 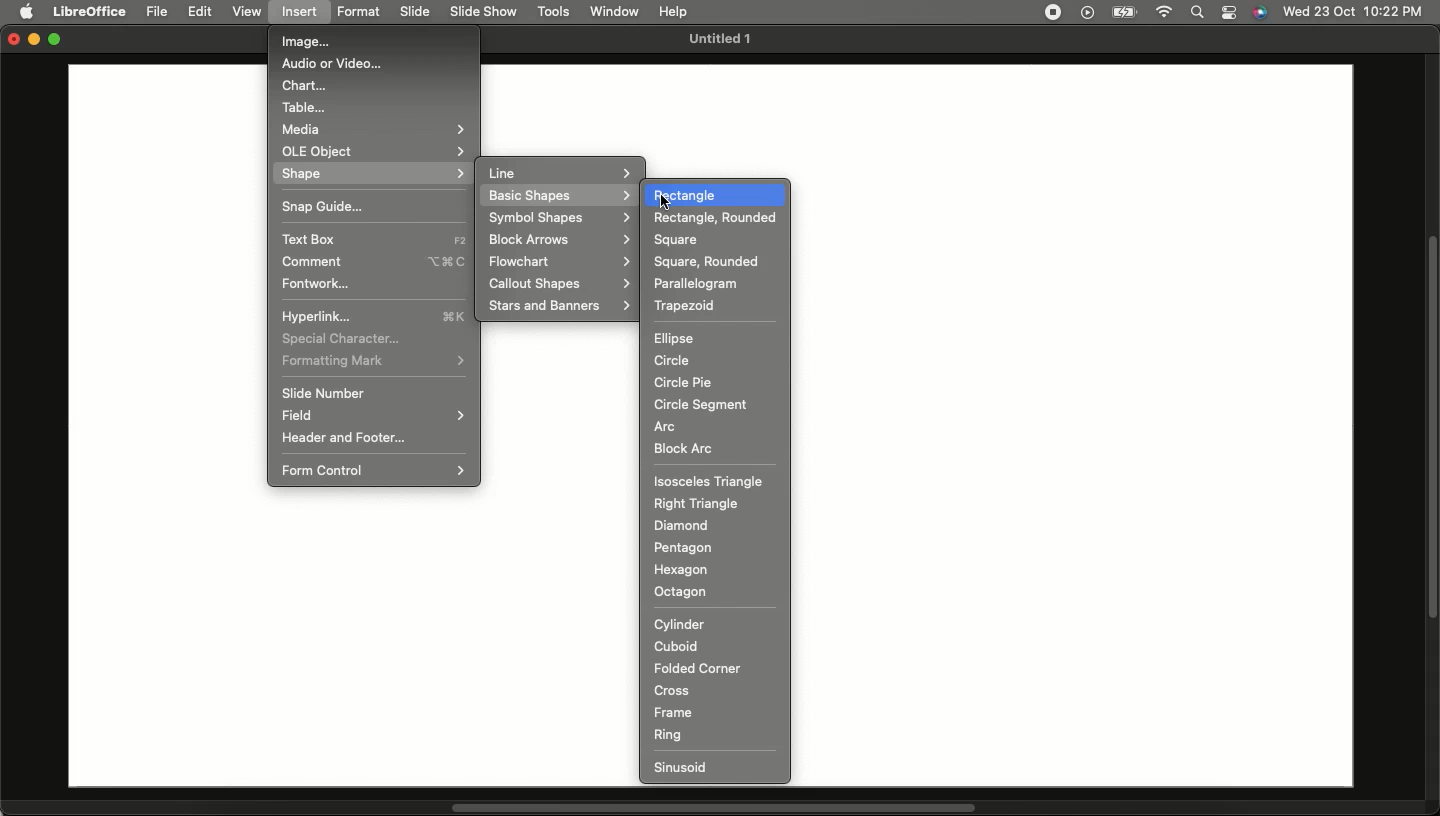 I want to click on Parallelogram, so click(x=695, y=283).